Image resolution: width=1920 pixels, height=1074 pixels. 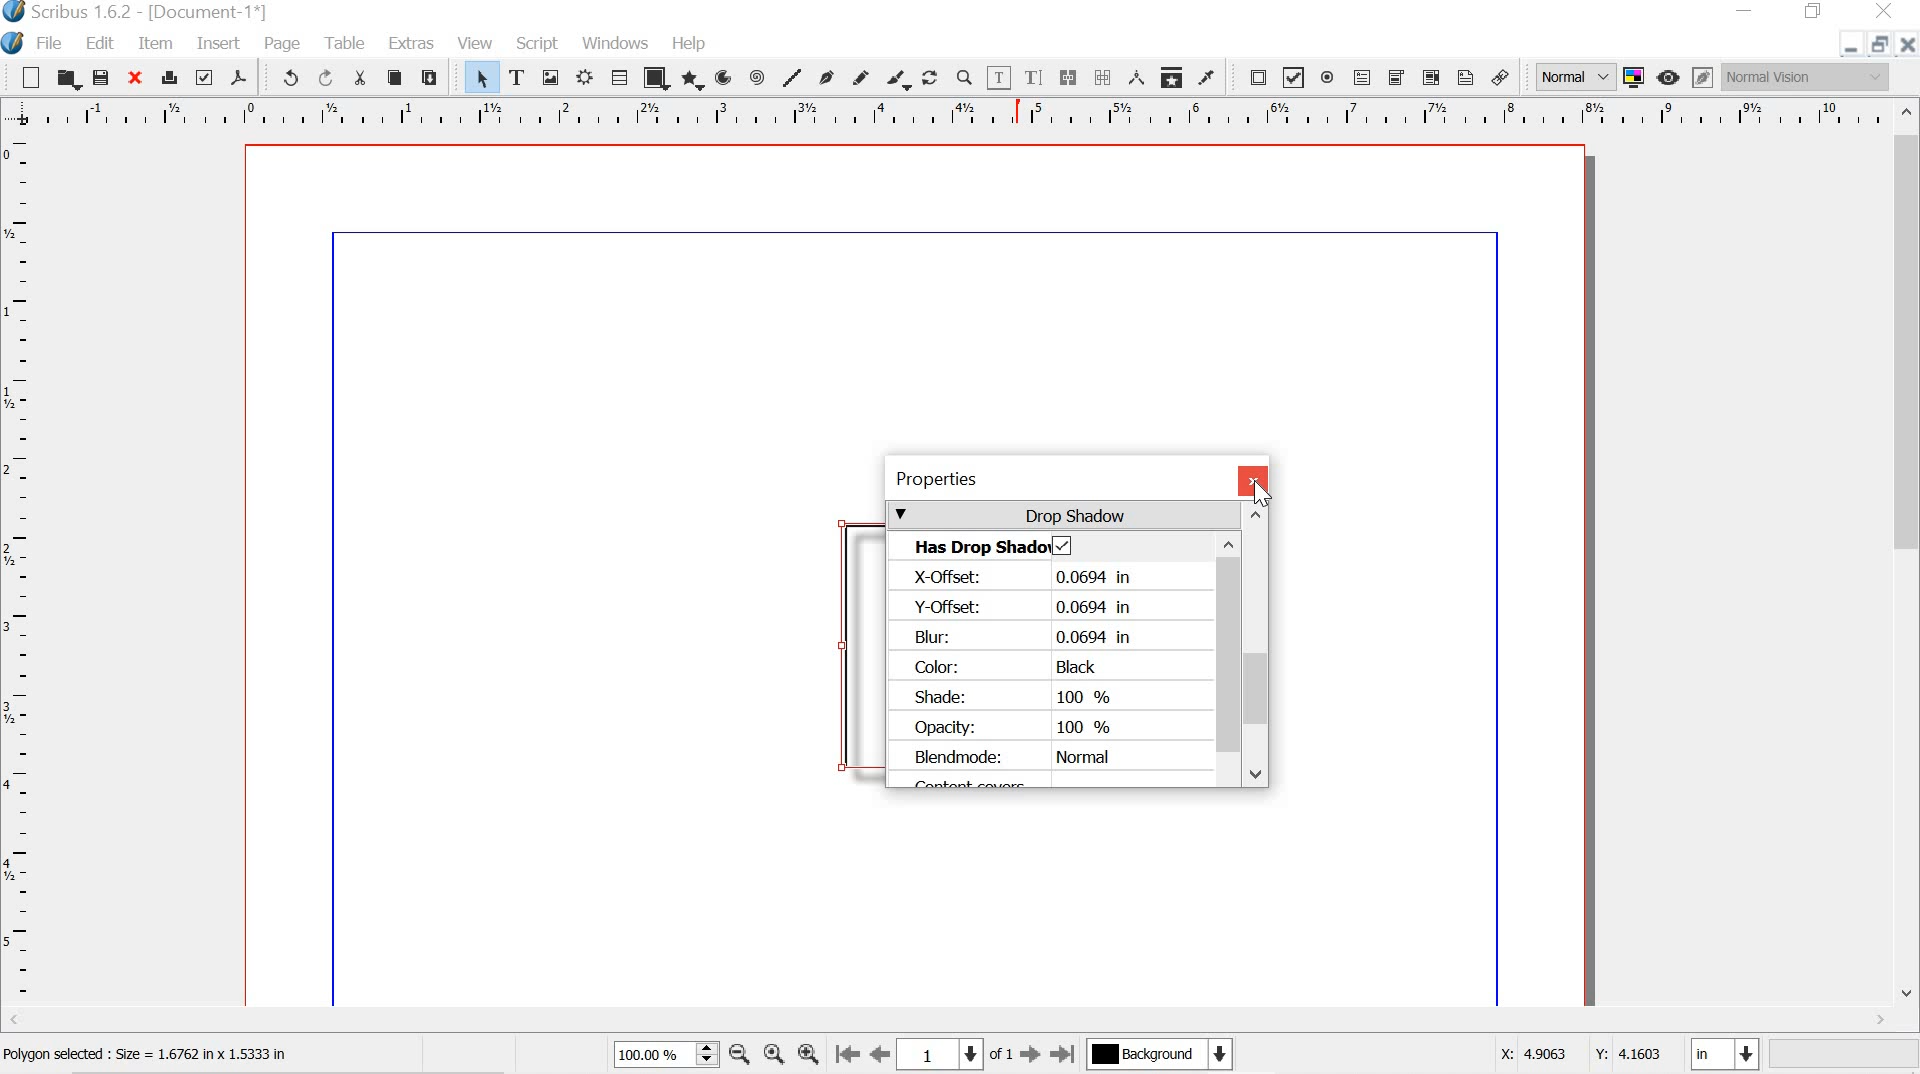 What do you see at coordinates (482, 78) in the screenshot?
I see `select item` at bounding box center [482, 78].